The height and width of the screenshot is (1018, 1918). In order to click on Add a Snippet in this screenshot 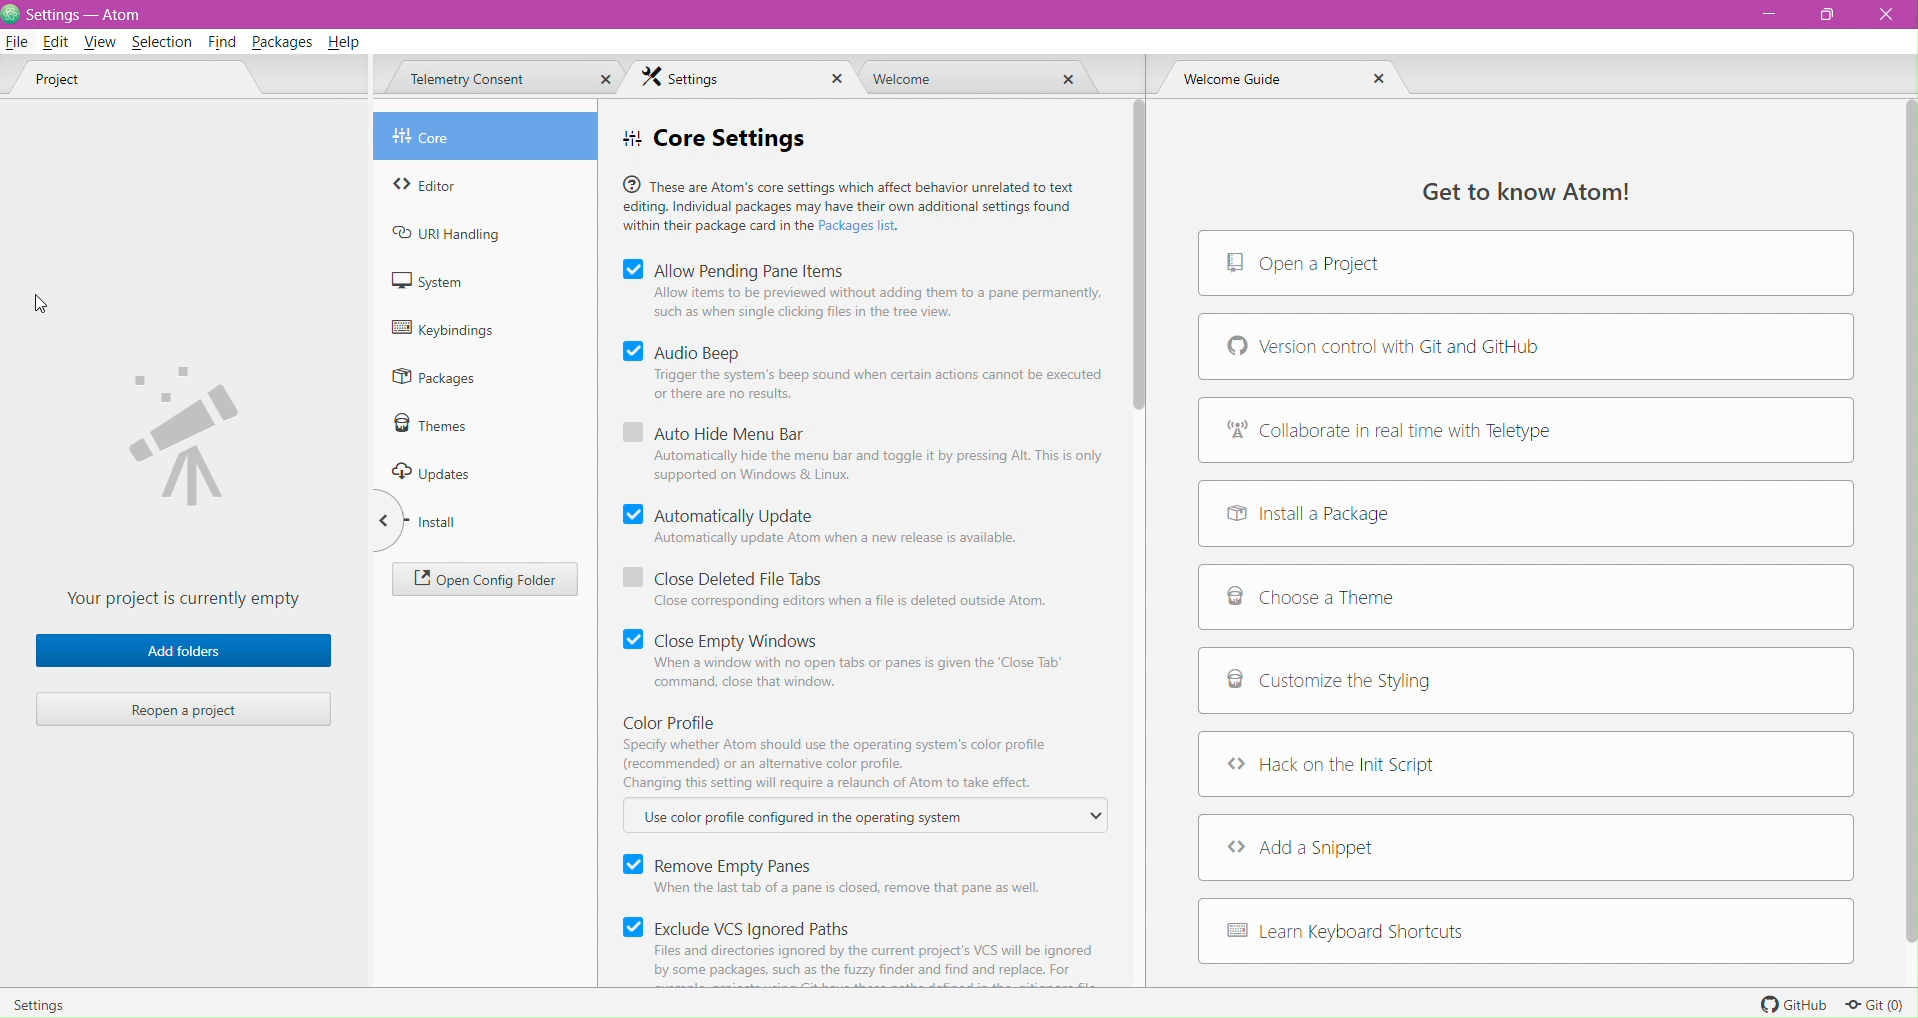, I will do `click(1527, 846)`.